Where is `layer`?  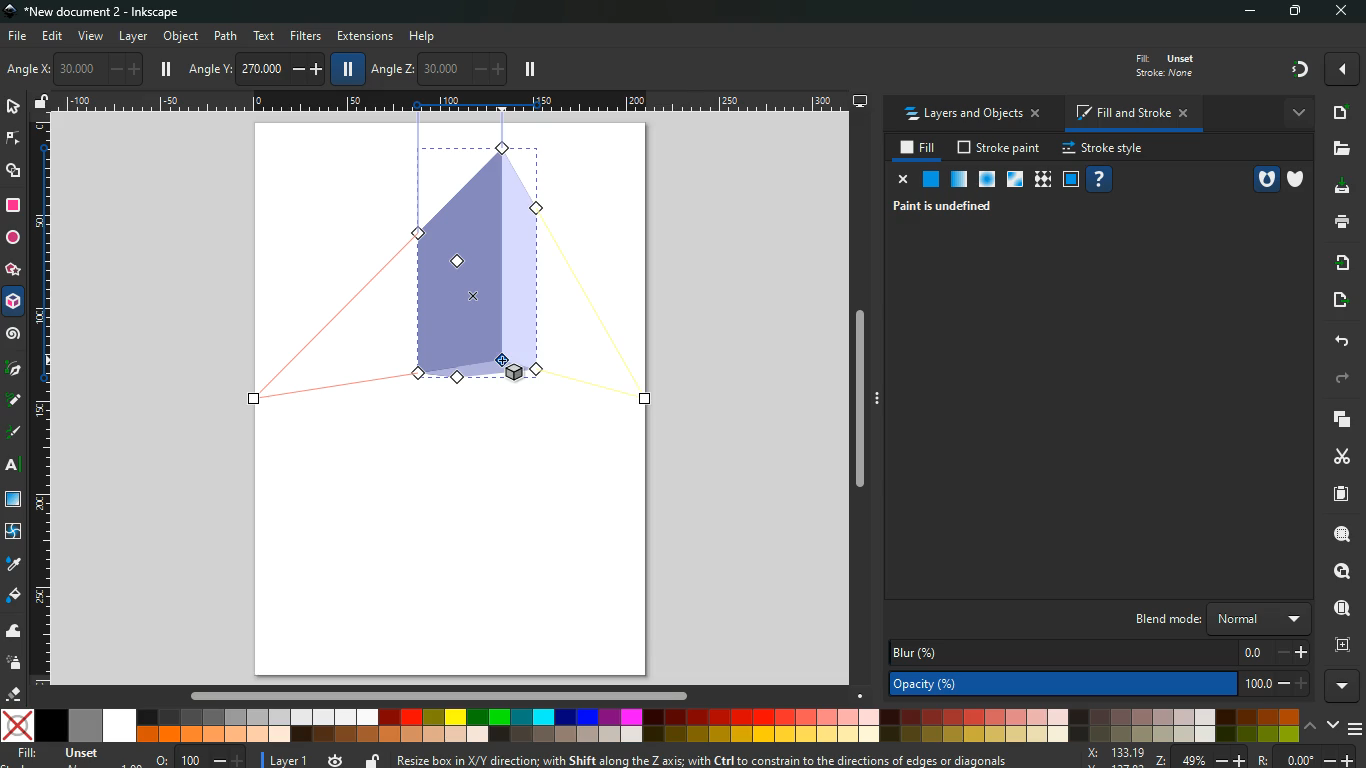 layer is located at coordinates (134, 37).